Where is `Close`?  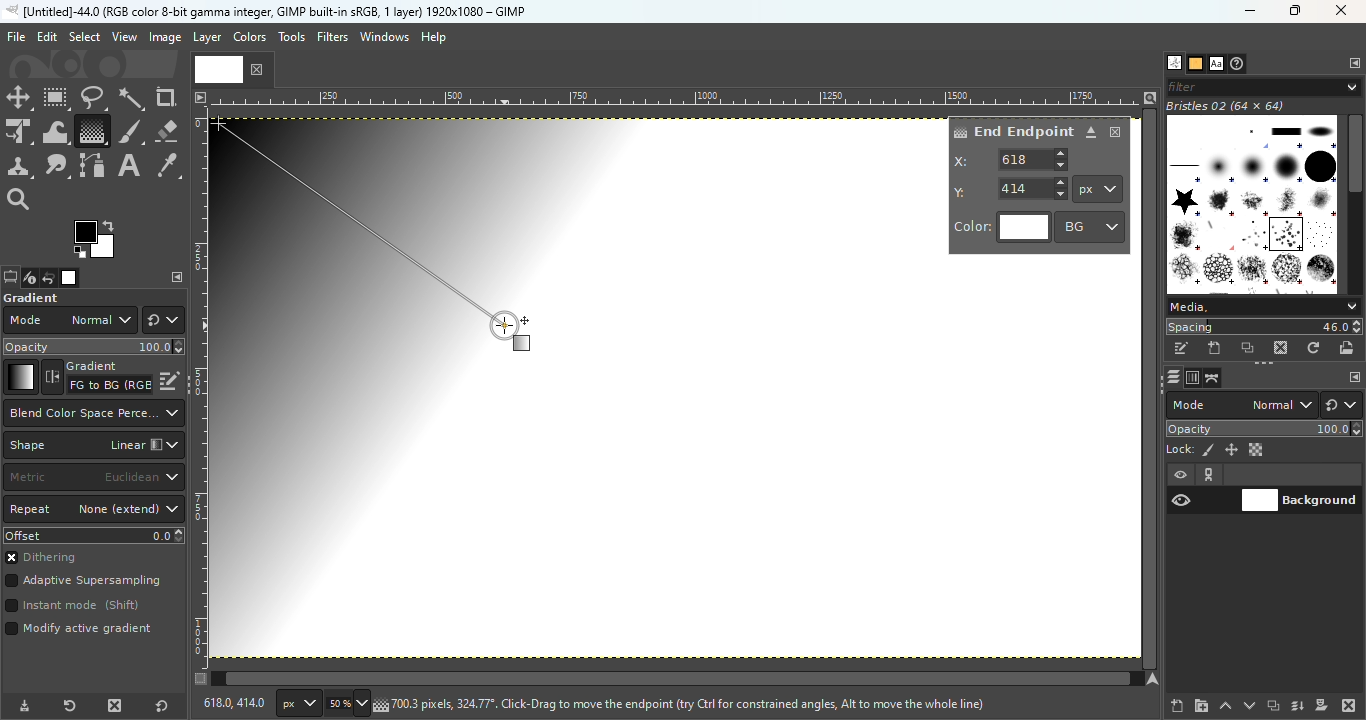
Close is located at coordinates (1343, 12).